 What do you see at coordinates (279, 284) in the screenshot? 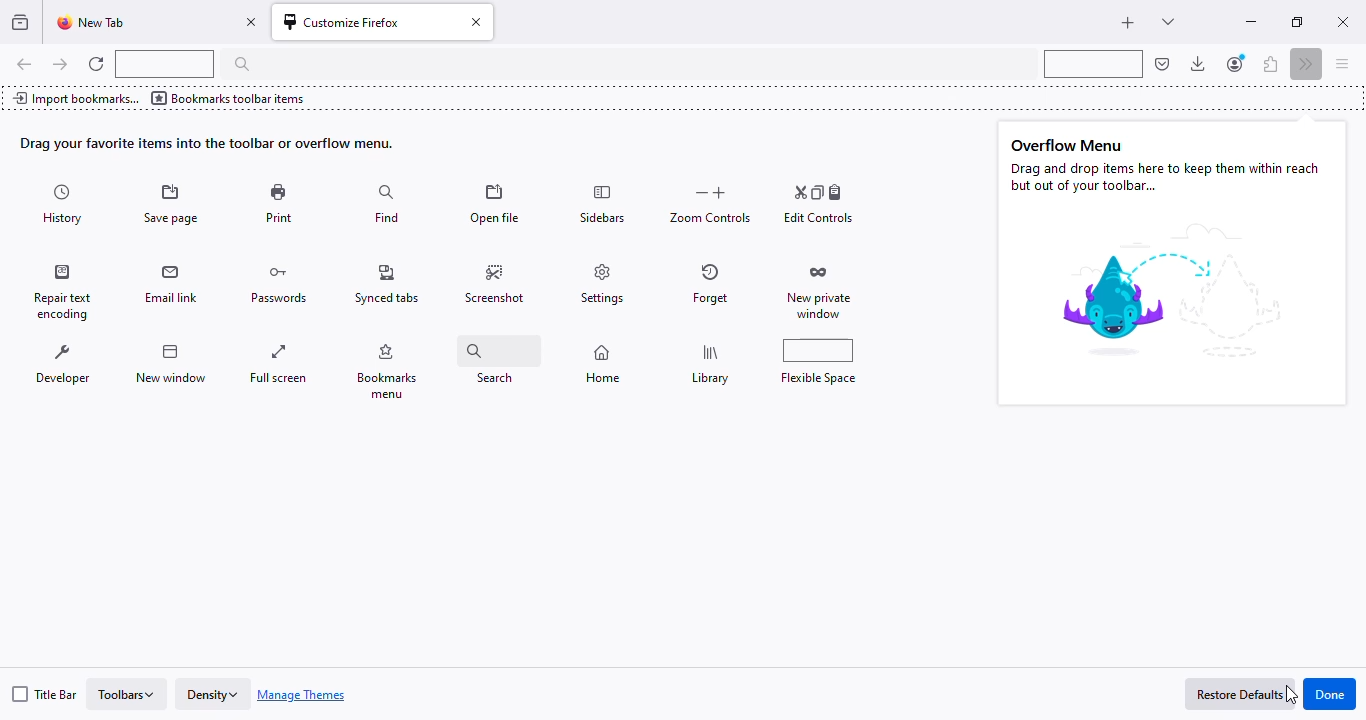
I see `passwords` at bounding box center [279, 284].